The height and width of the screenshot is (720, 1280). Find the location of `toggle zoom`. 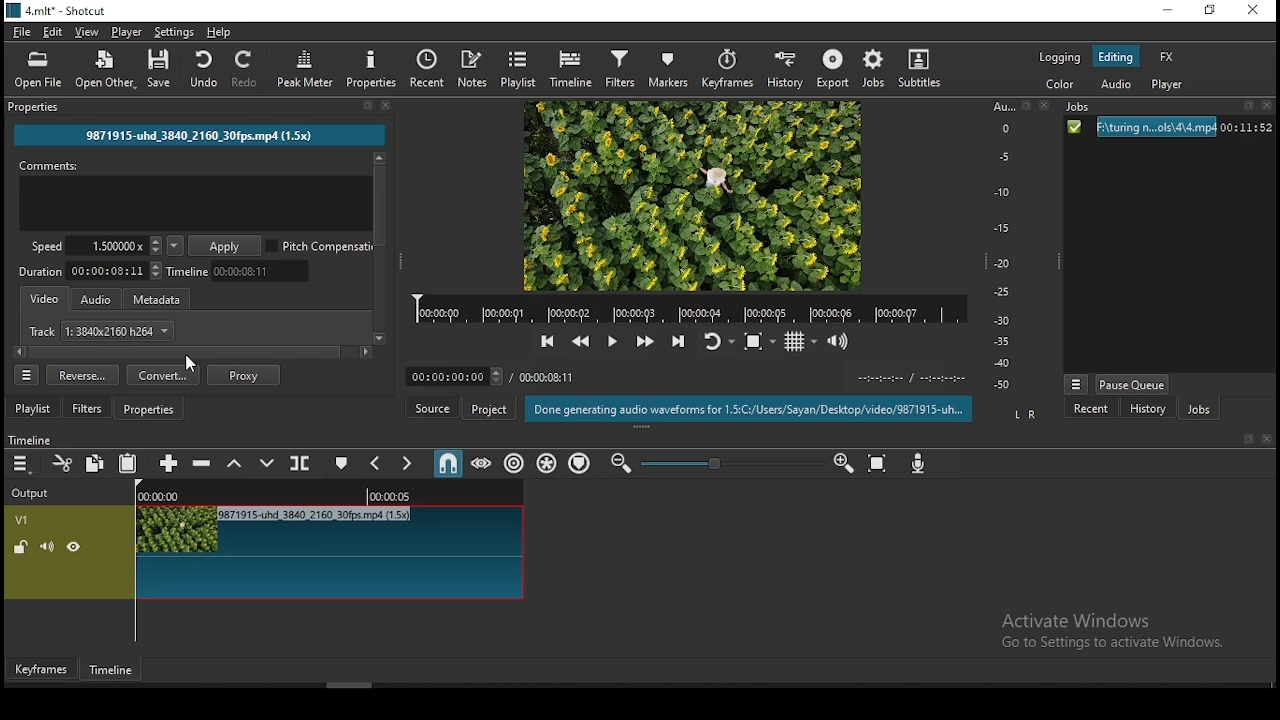

toggle zoom is located at coordinates (763, 341).